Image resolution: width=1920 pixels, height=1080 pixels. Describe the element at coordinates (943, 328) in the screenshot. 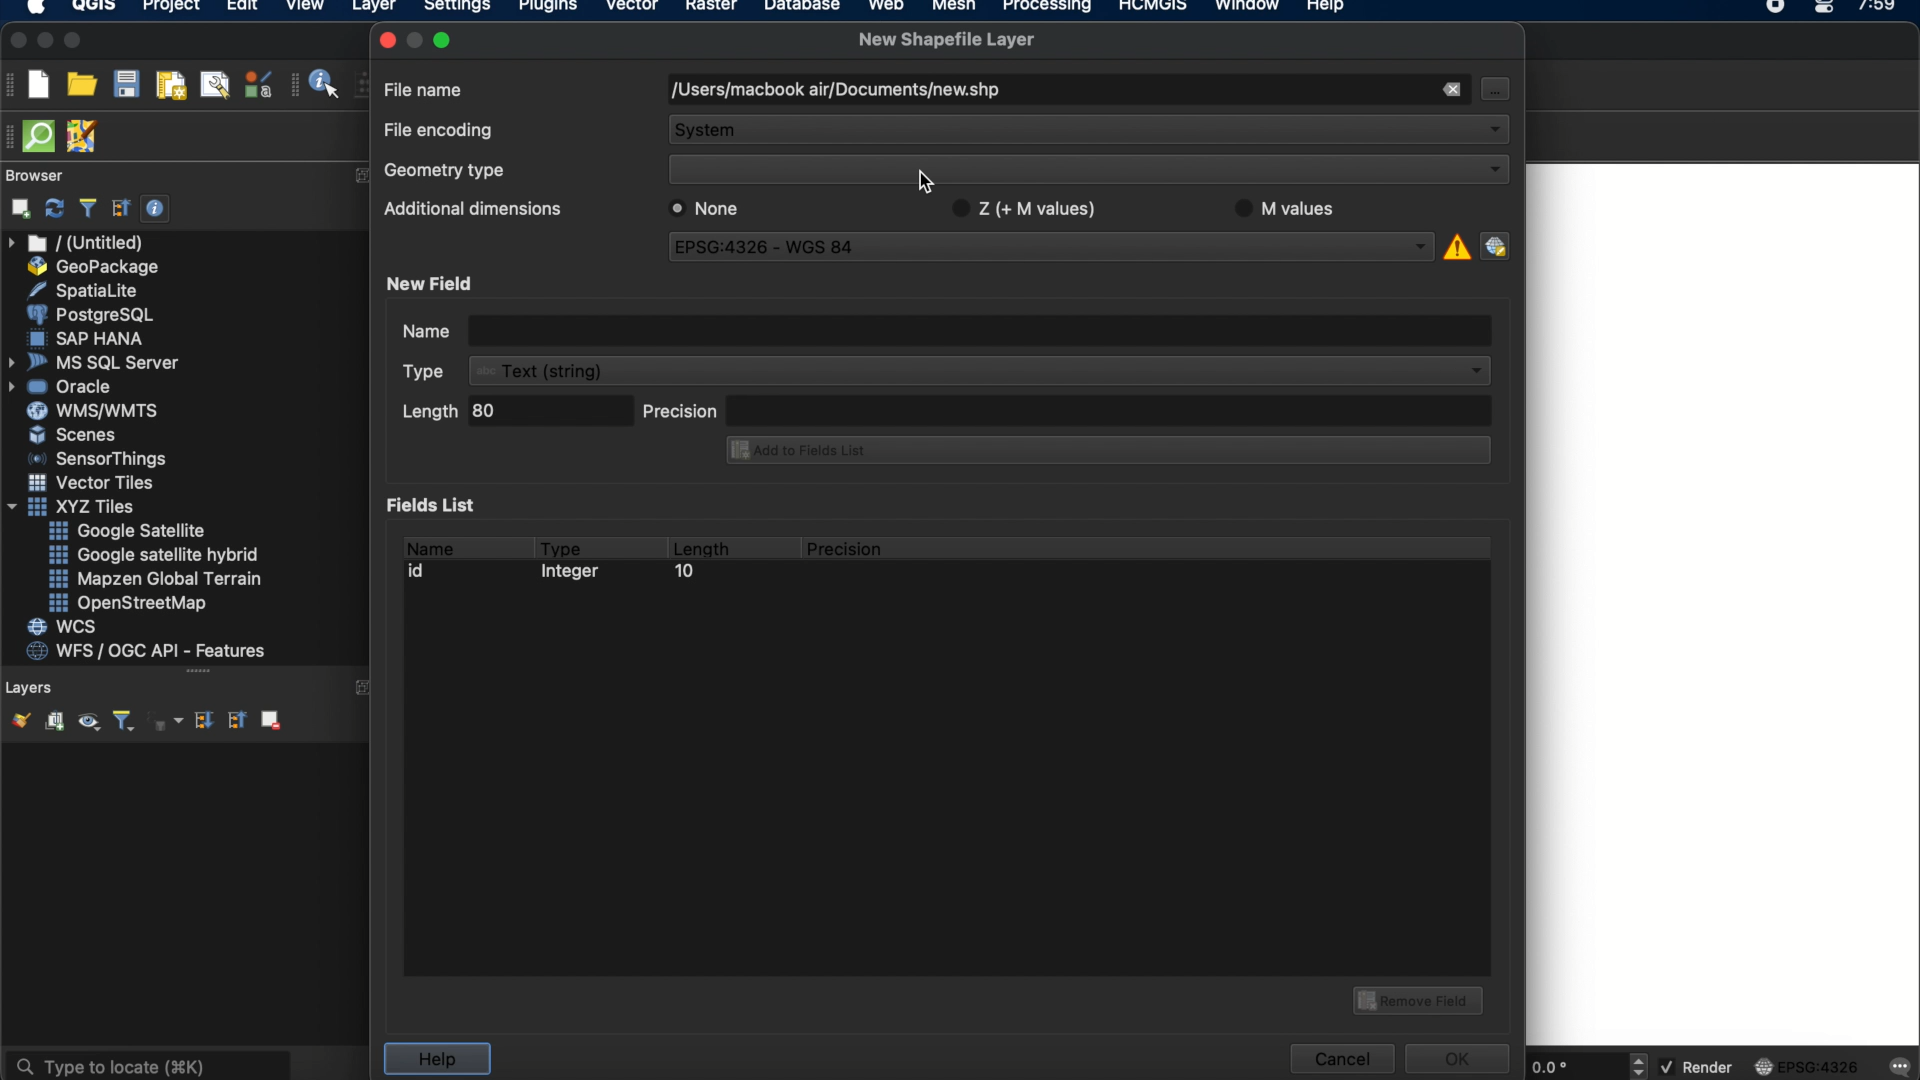

I see `name text box` at that location.